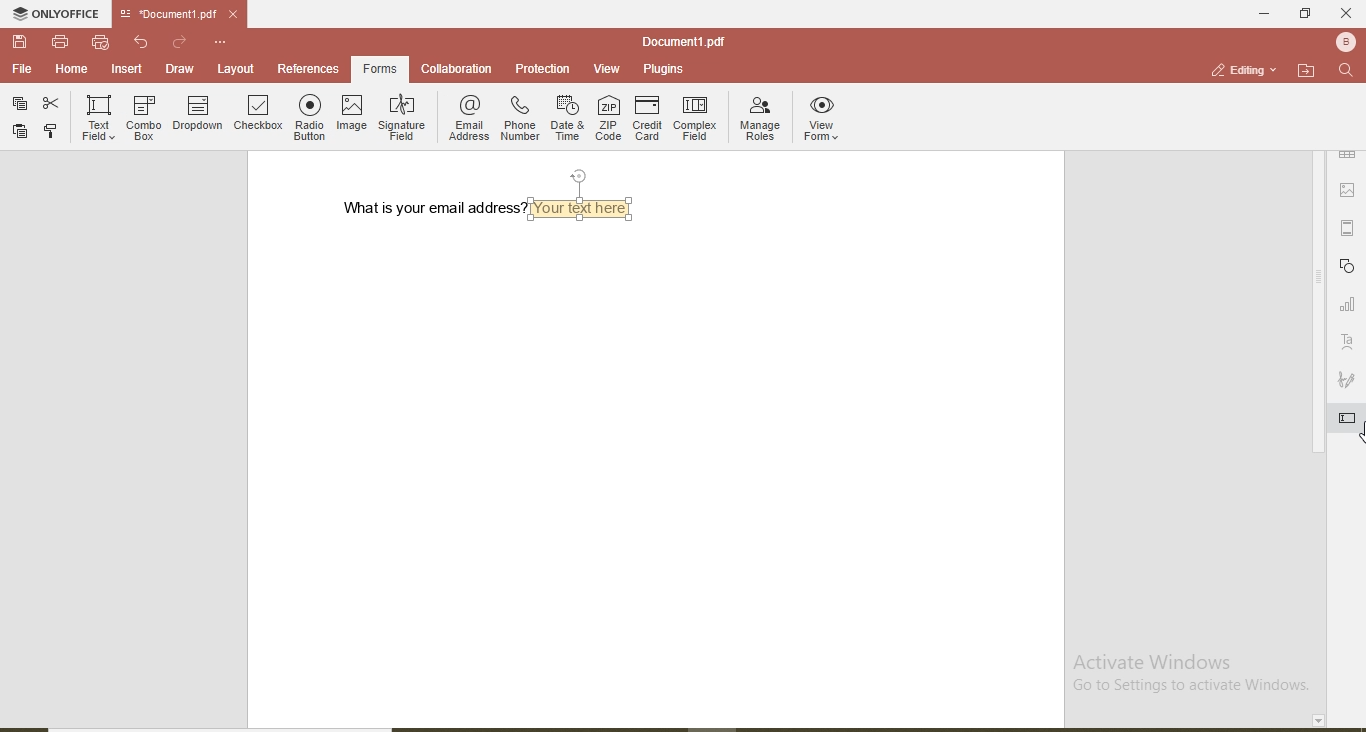 The height and width of the screenshot is (732, 1366). What do you see at coordinates (1348, 342) in the screenshot?
I see `text` at bounding box center [1348, 342].